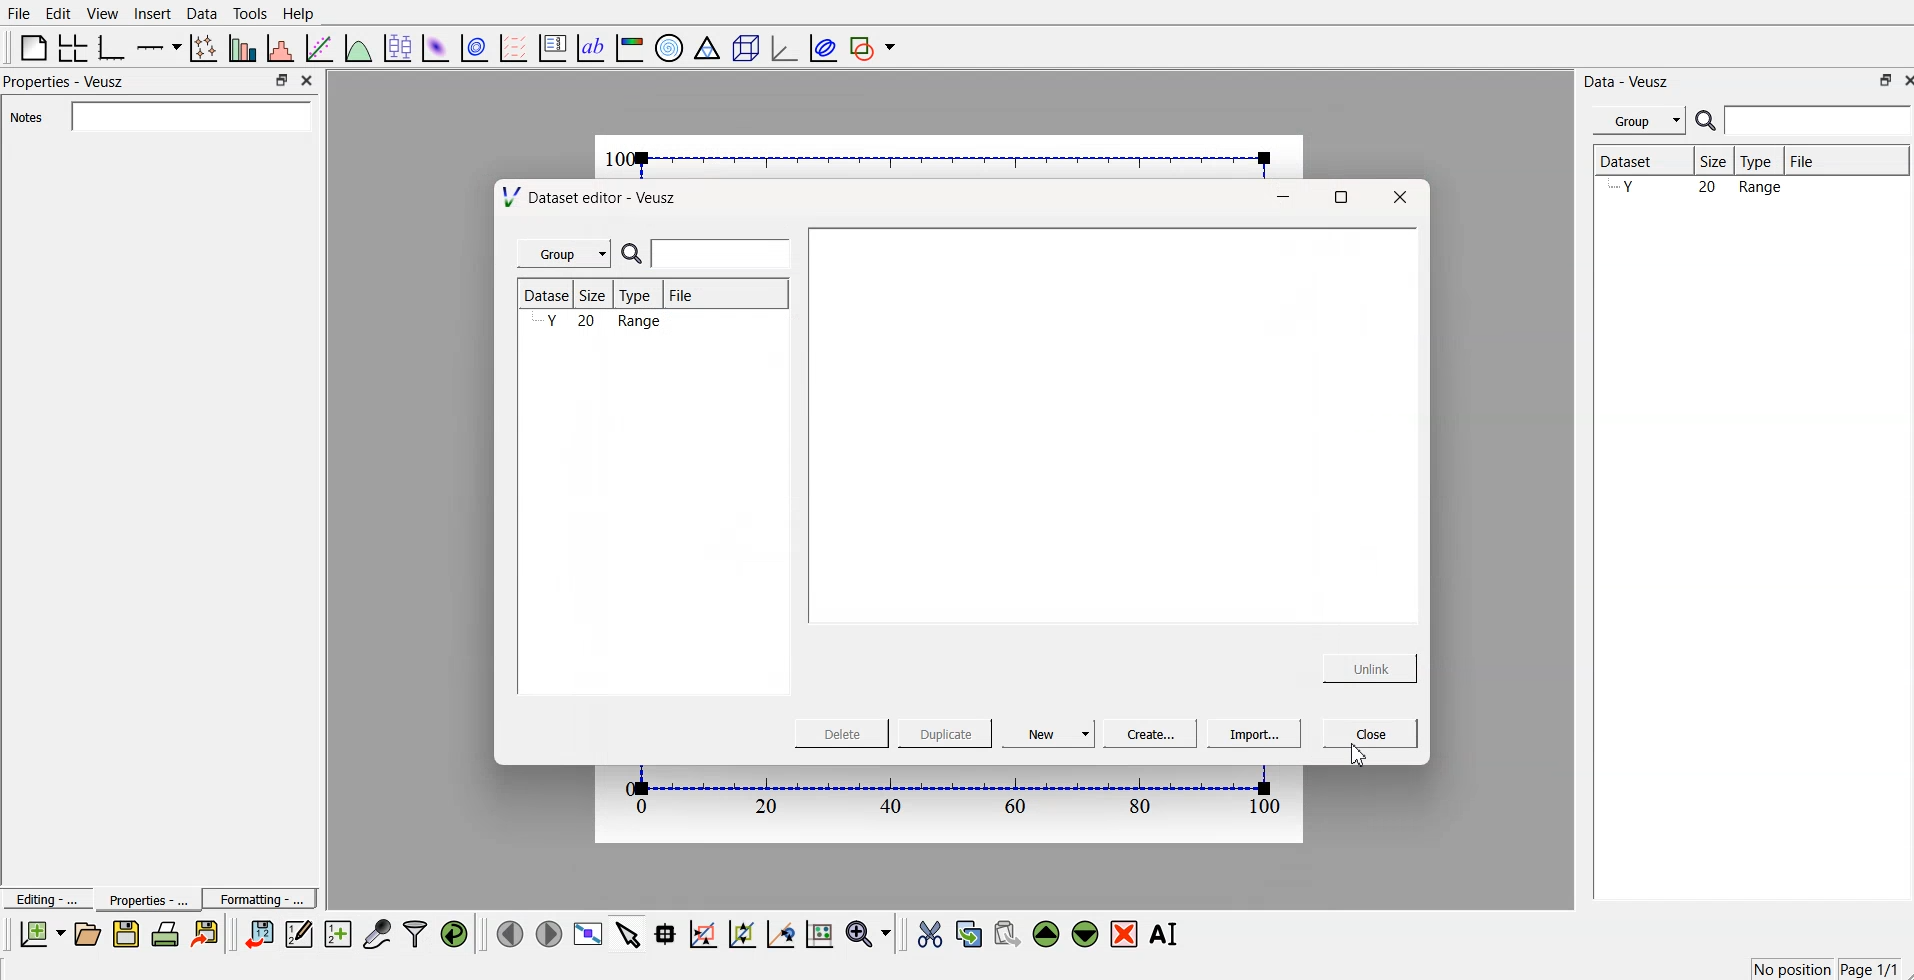  What do you see at coordinates (45, 897) in the screenshot?
I see `Editing` at bounding box center [45, 897].